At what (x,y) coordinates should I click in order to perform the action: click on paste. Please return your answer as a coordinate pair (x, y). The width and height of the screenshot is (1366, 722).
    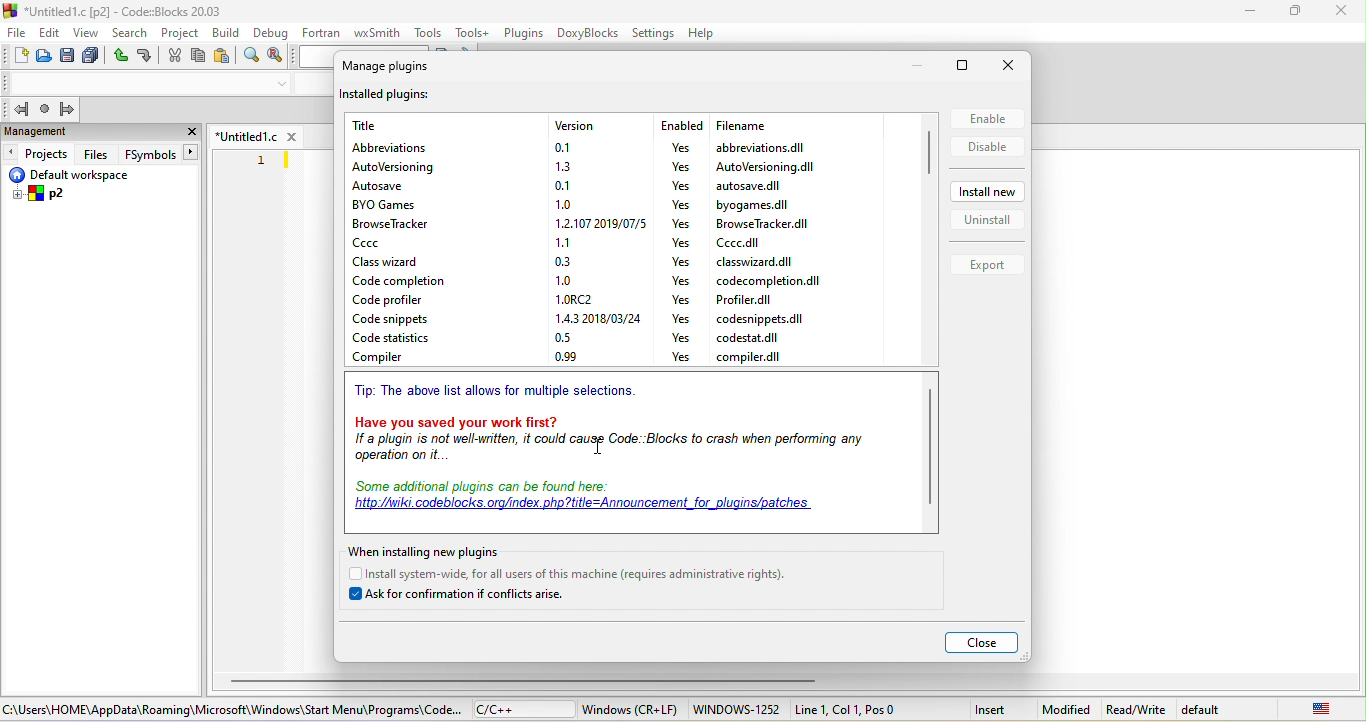
    Looking at the image, I should click on (227, 58).